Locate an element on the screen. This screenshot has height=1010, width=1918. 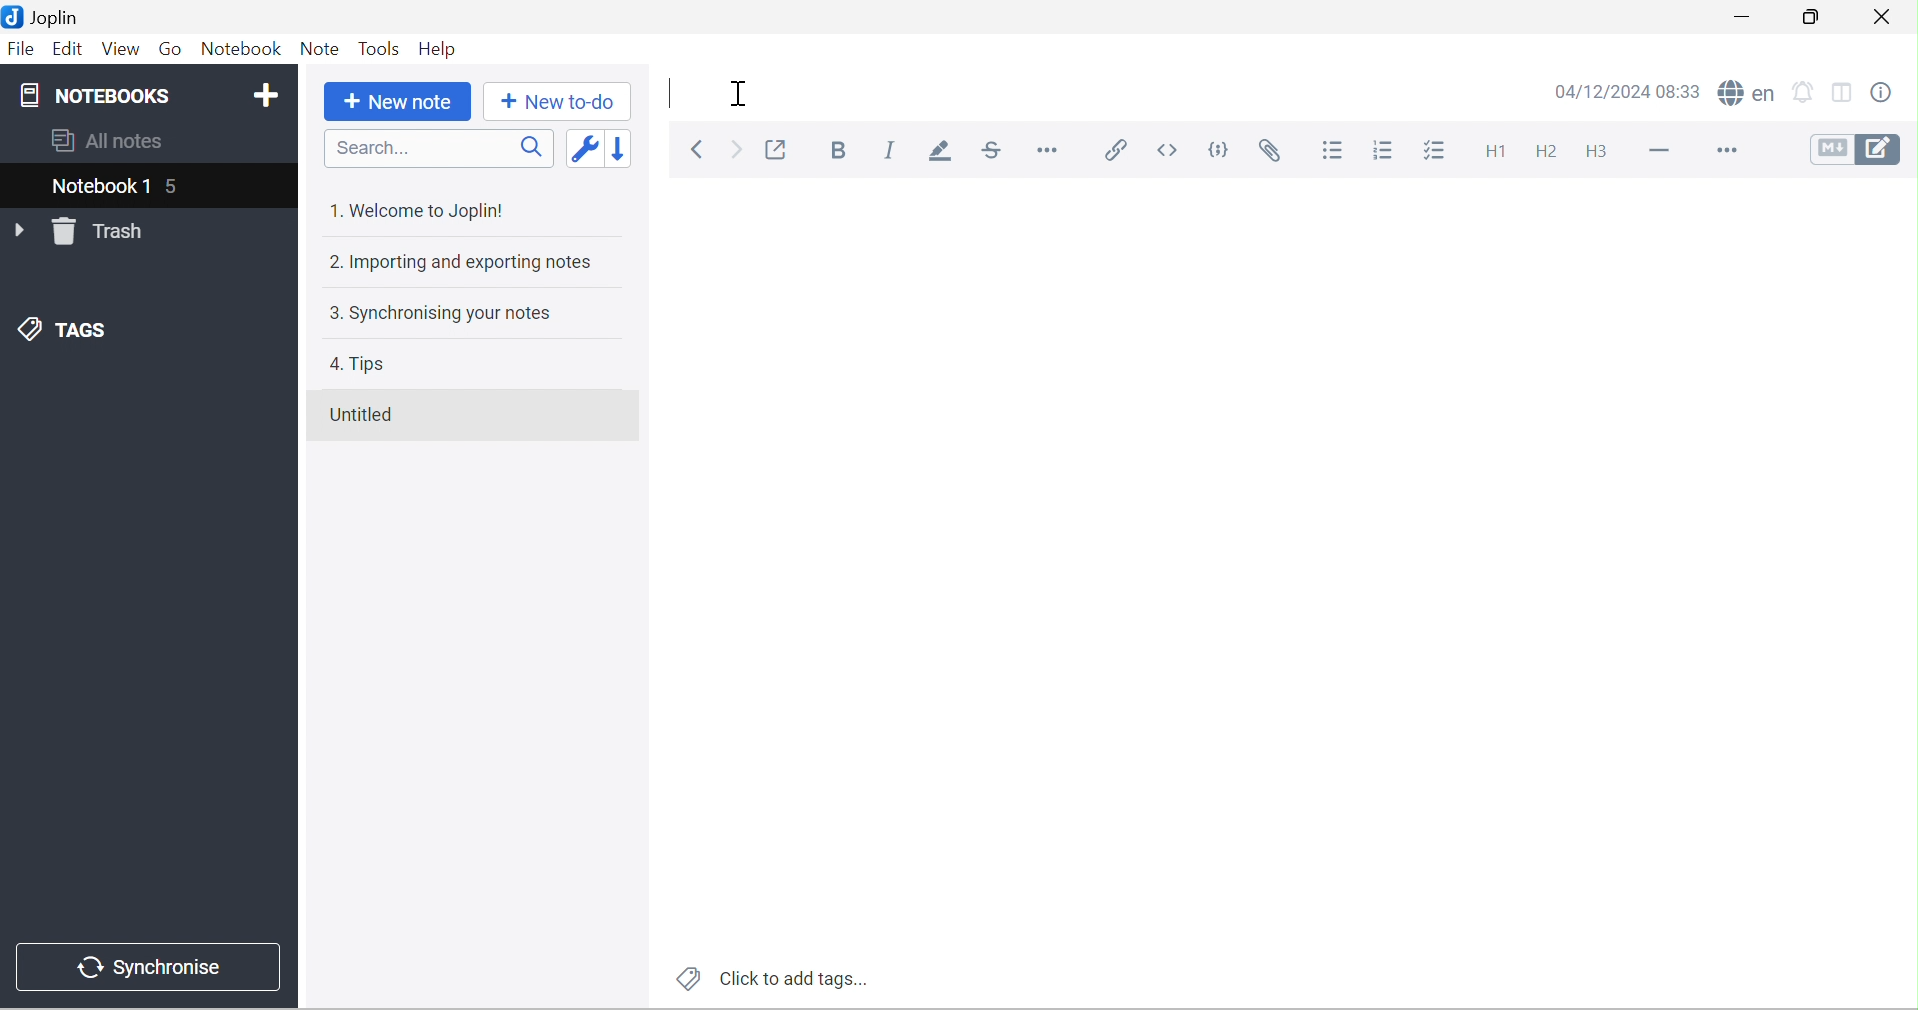
Back is located at coordinates (698, 148).